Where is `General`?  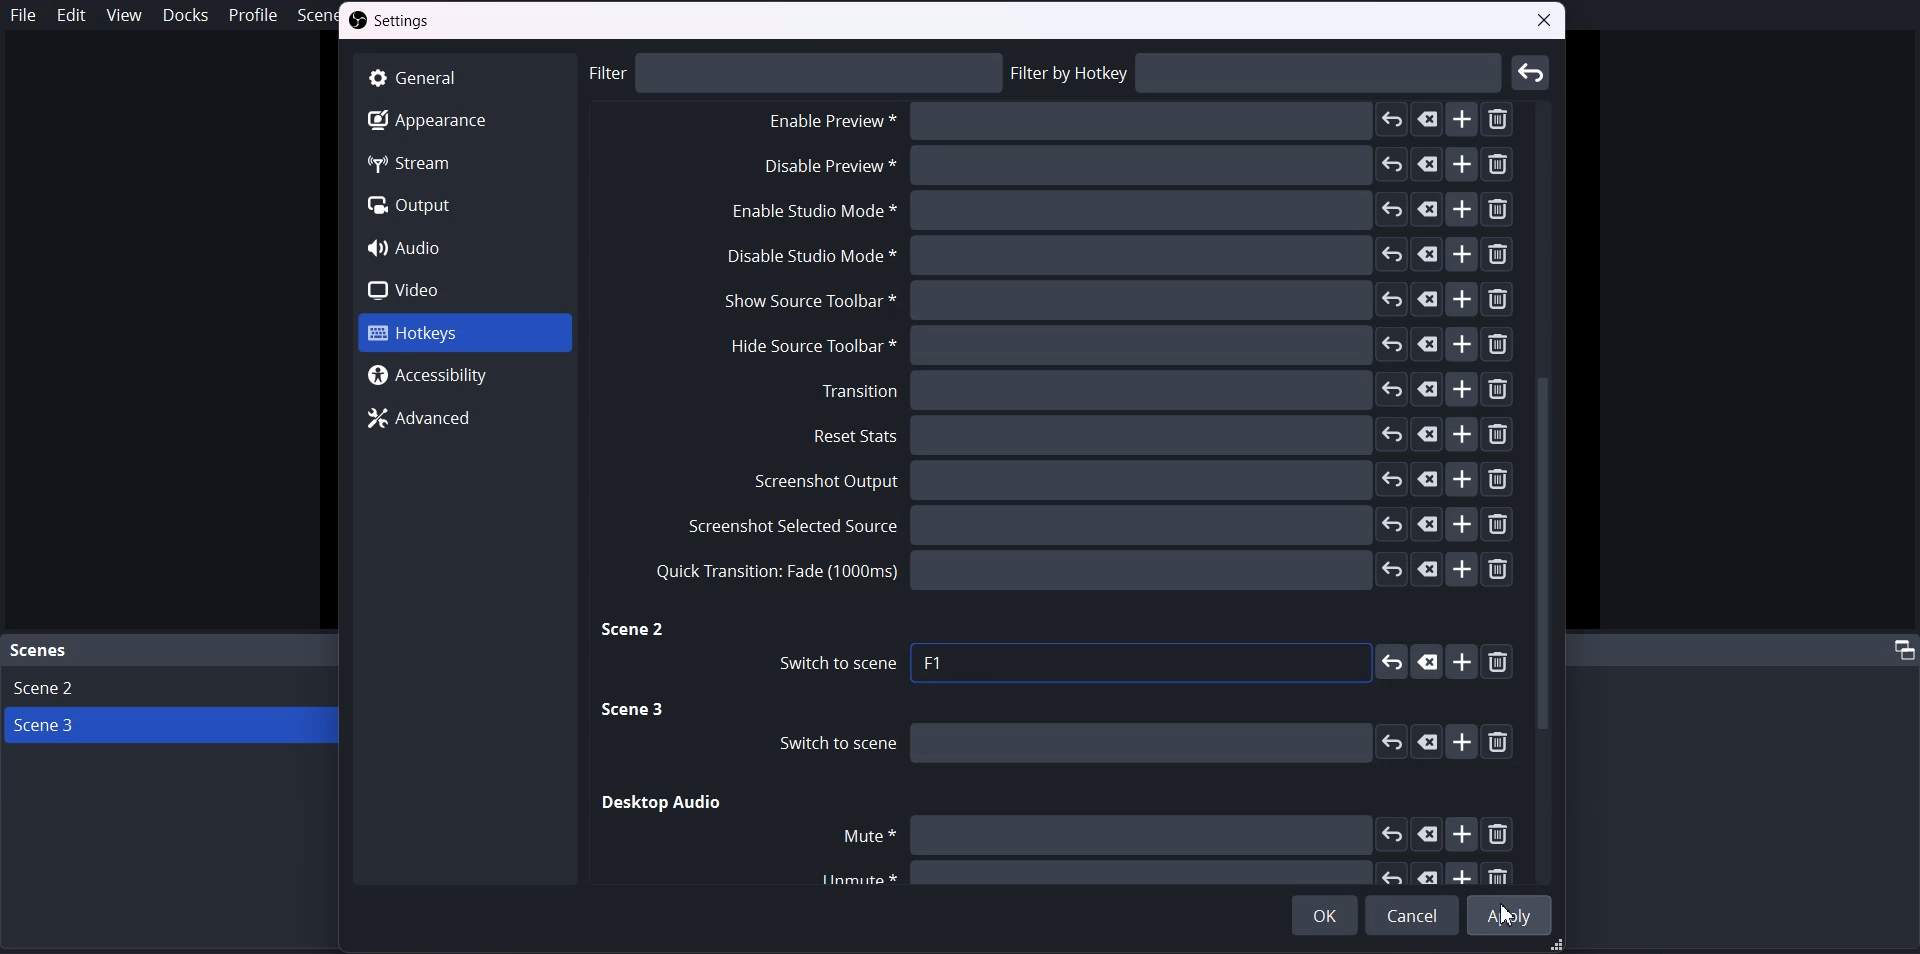 General is located at coordinates (463, 77).